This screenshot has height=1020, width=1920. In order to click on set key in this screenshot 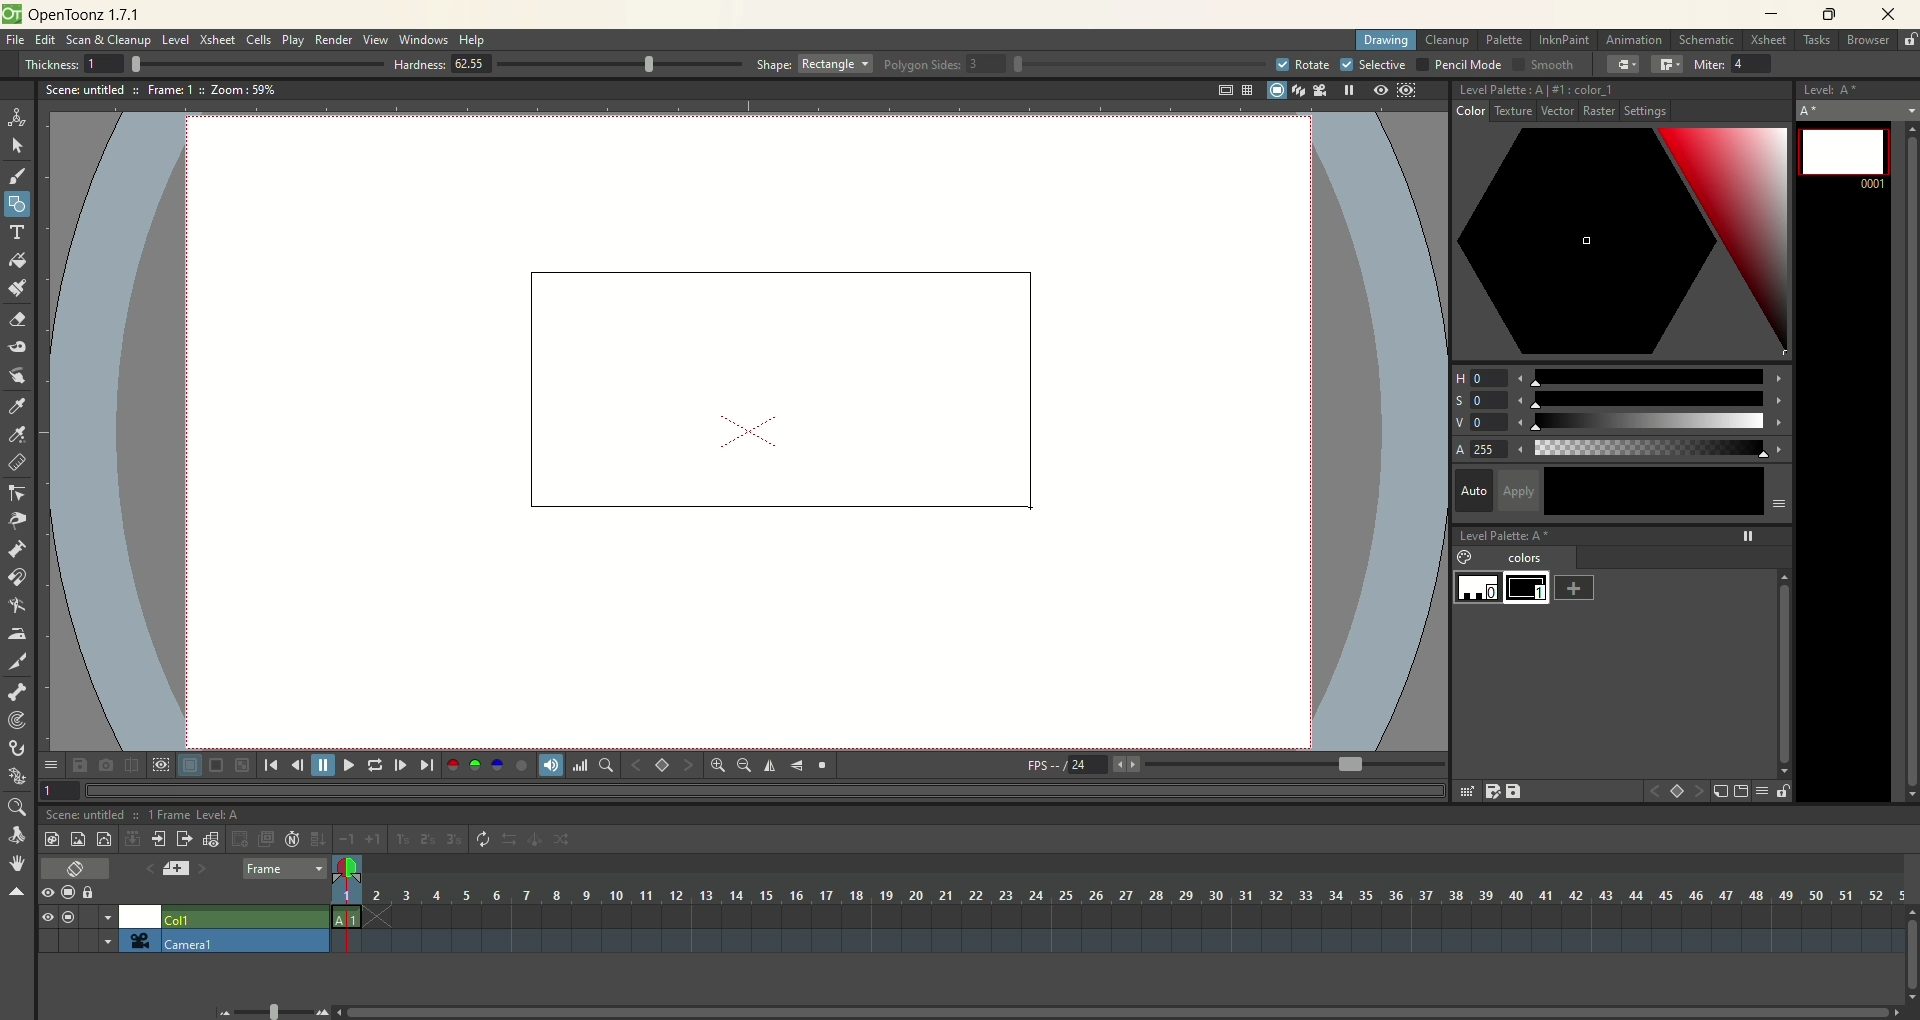, I will do `click(1679, 793)`.